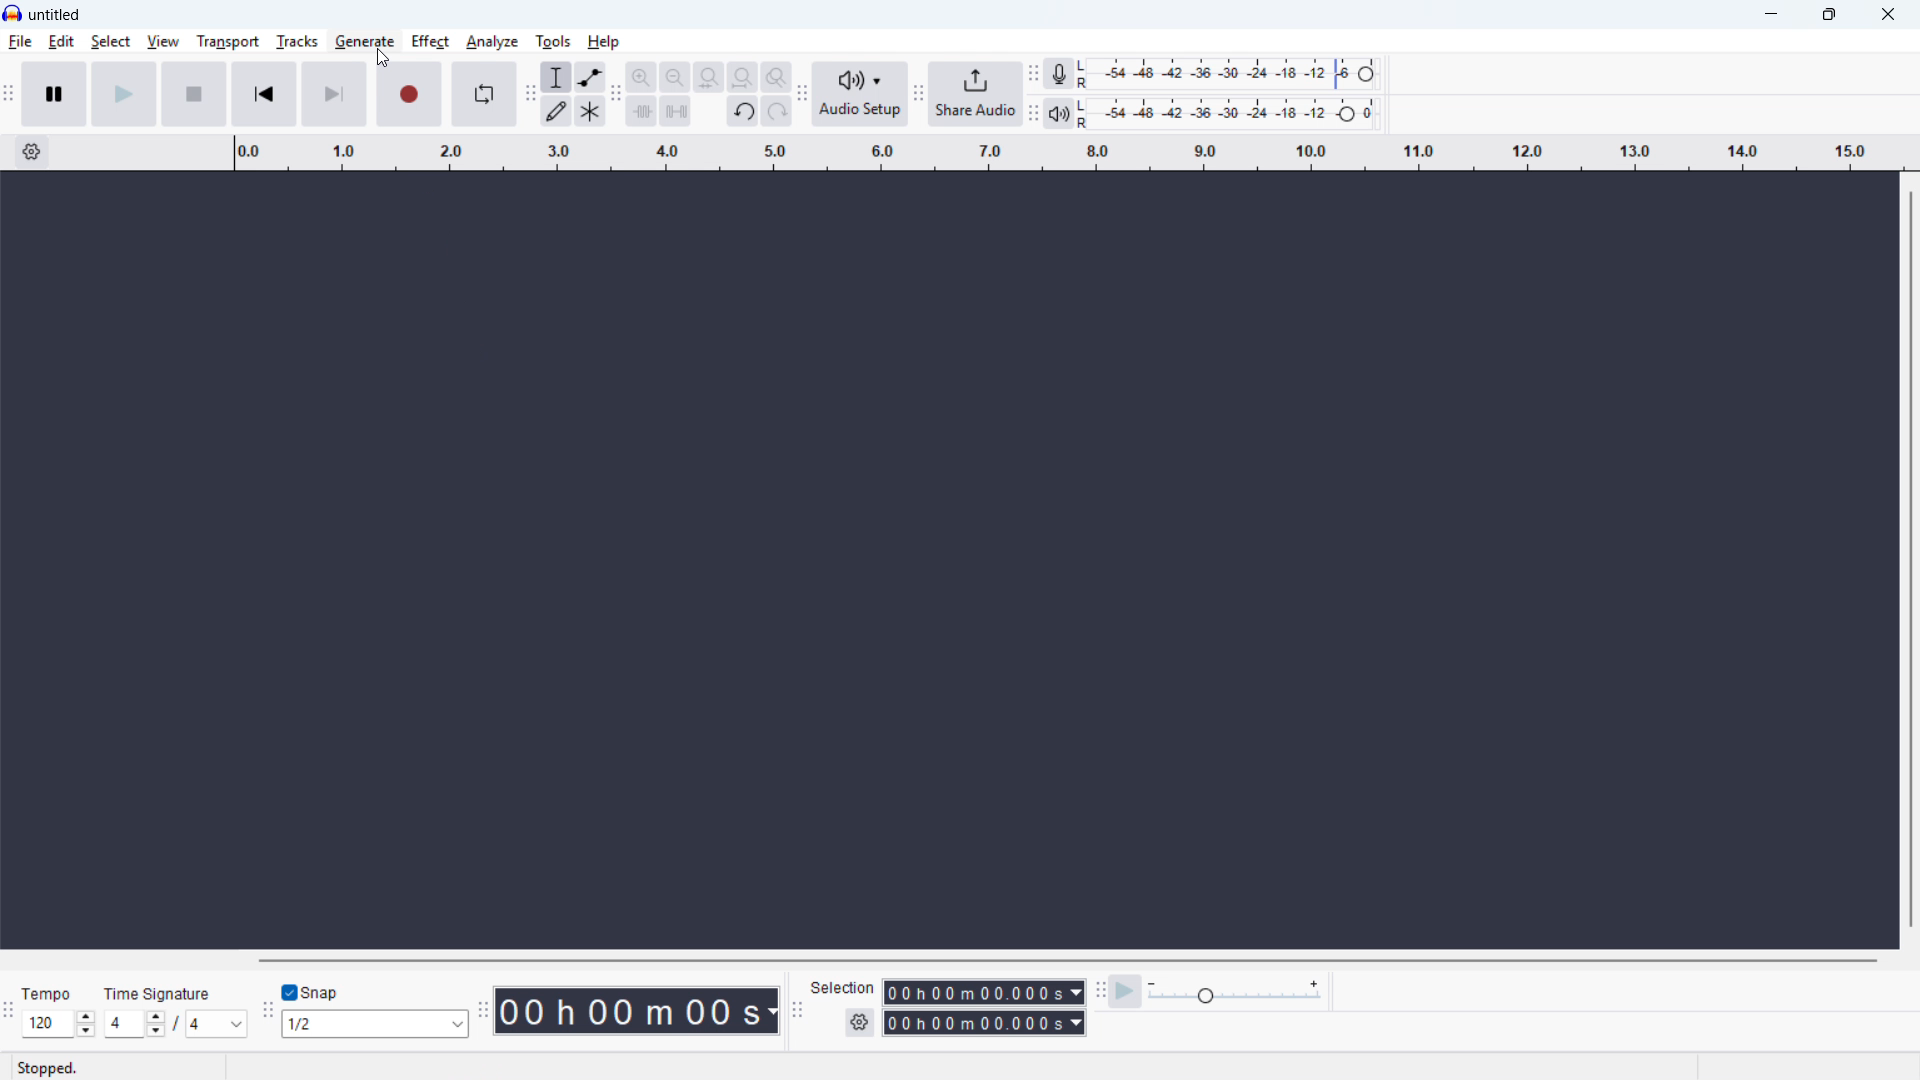  I want to click on Enable looping , so click(483, 93).